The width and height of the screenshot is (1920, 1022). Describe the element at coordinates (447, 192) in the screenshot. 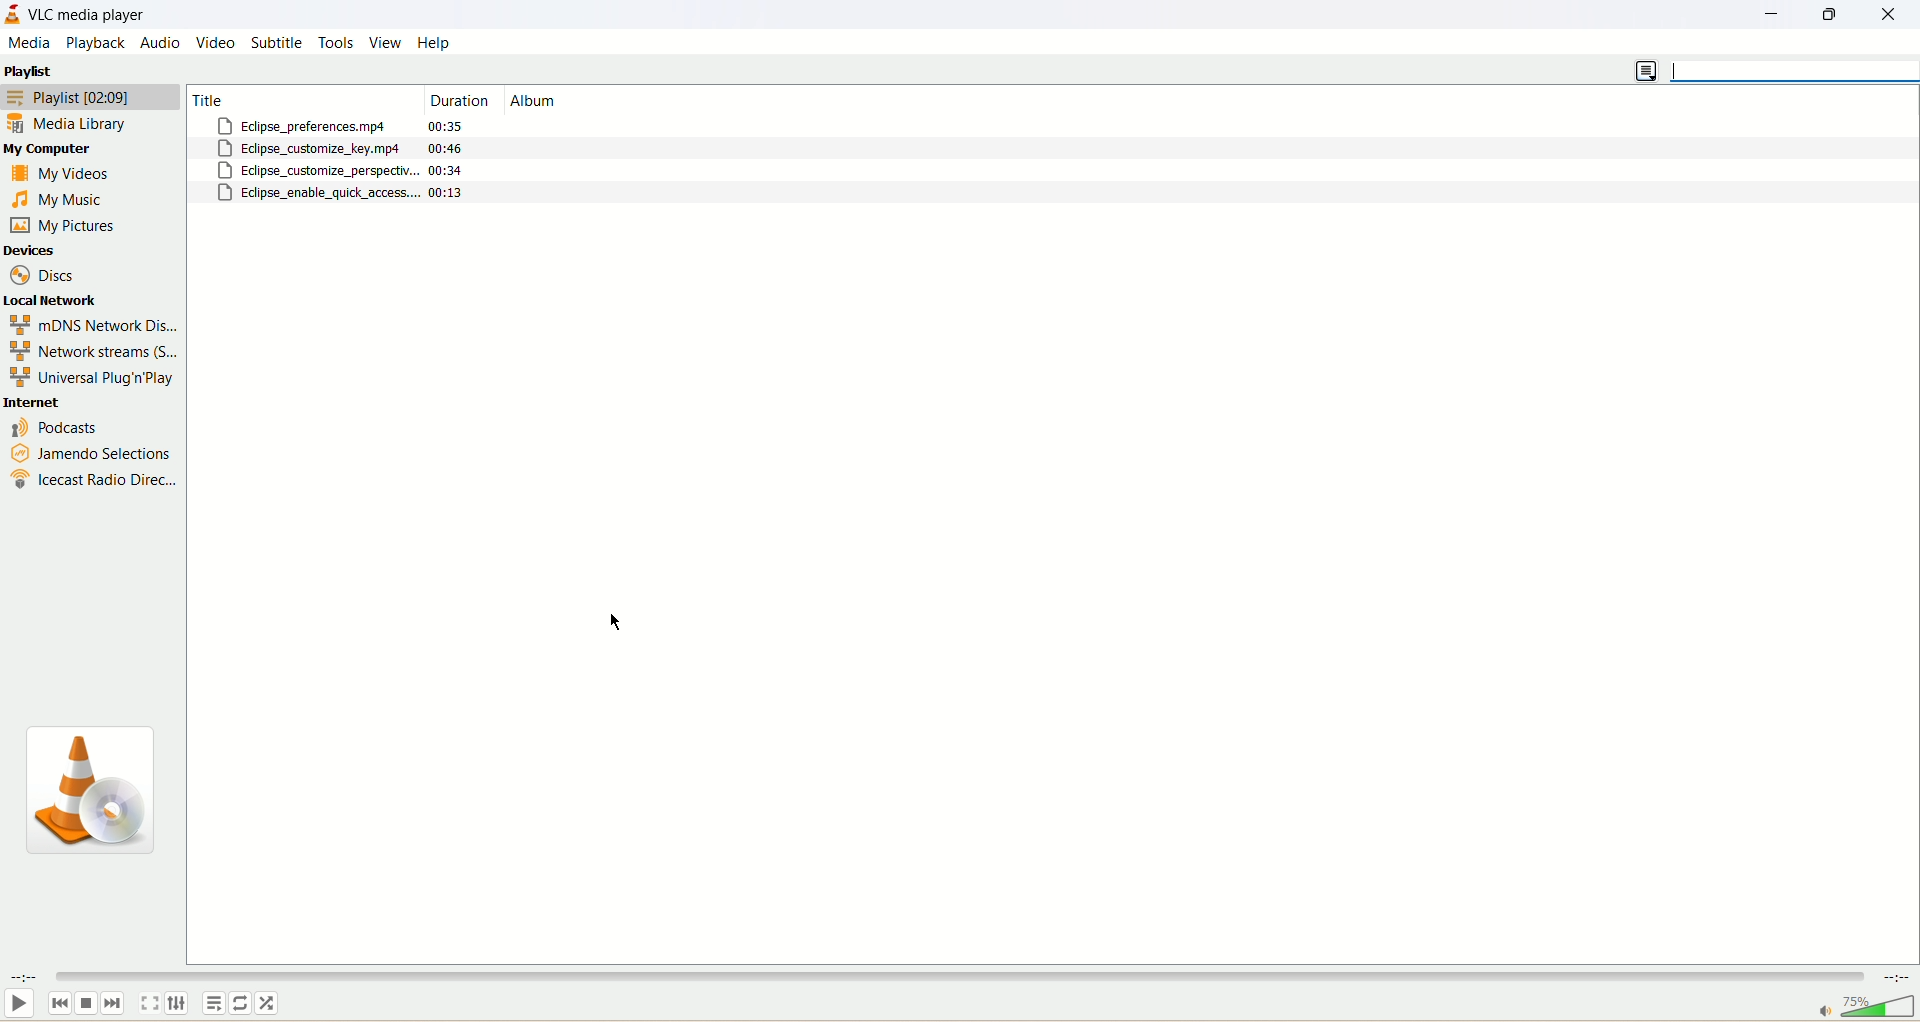

I see `00:13` at that location.